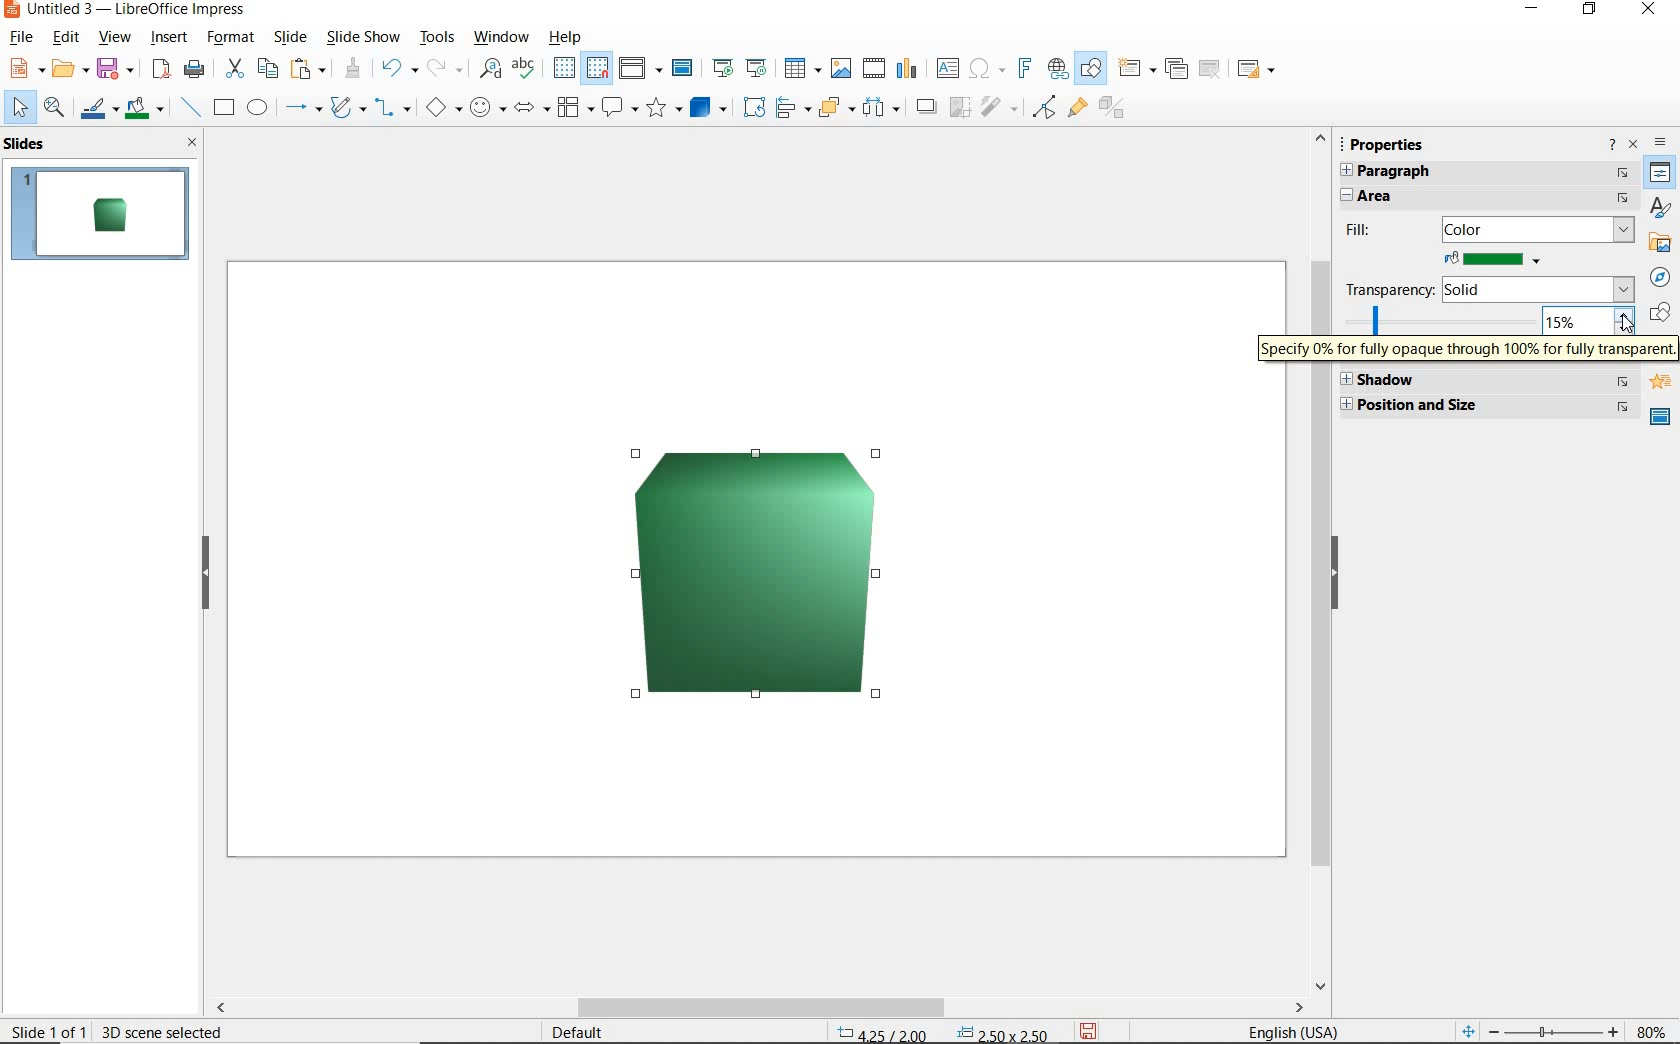 The image size is (1680, 1044). What do you see at coordinates (1613, 145) in the screenshot?
I see `HELP ABOUT THIS SIDEBAR DECK` at bounding box center [1613, 145].